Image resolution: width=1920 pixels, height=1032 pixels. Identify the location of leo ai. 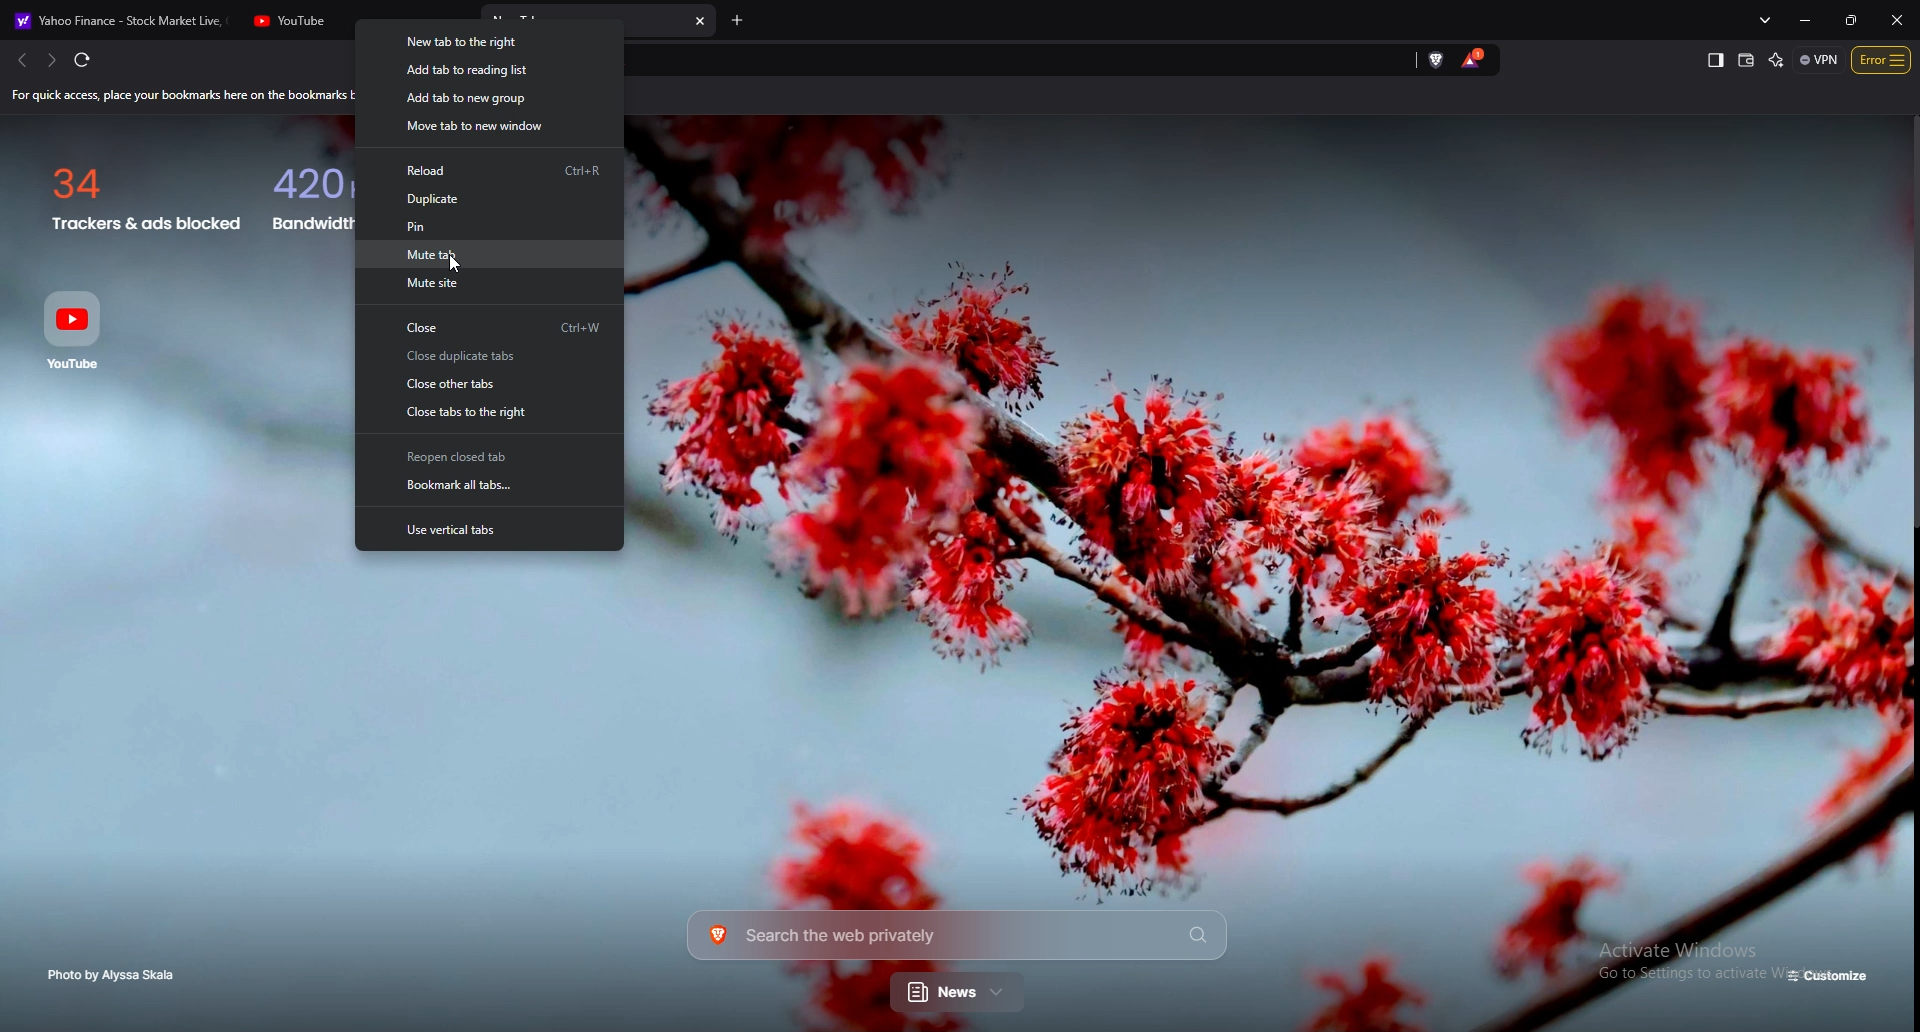
(1777, 60).